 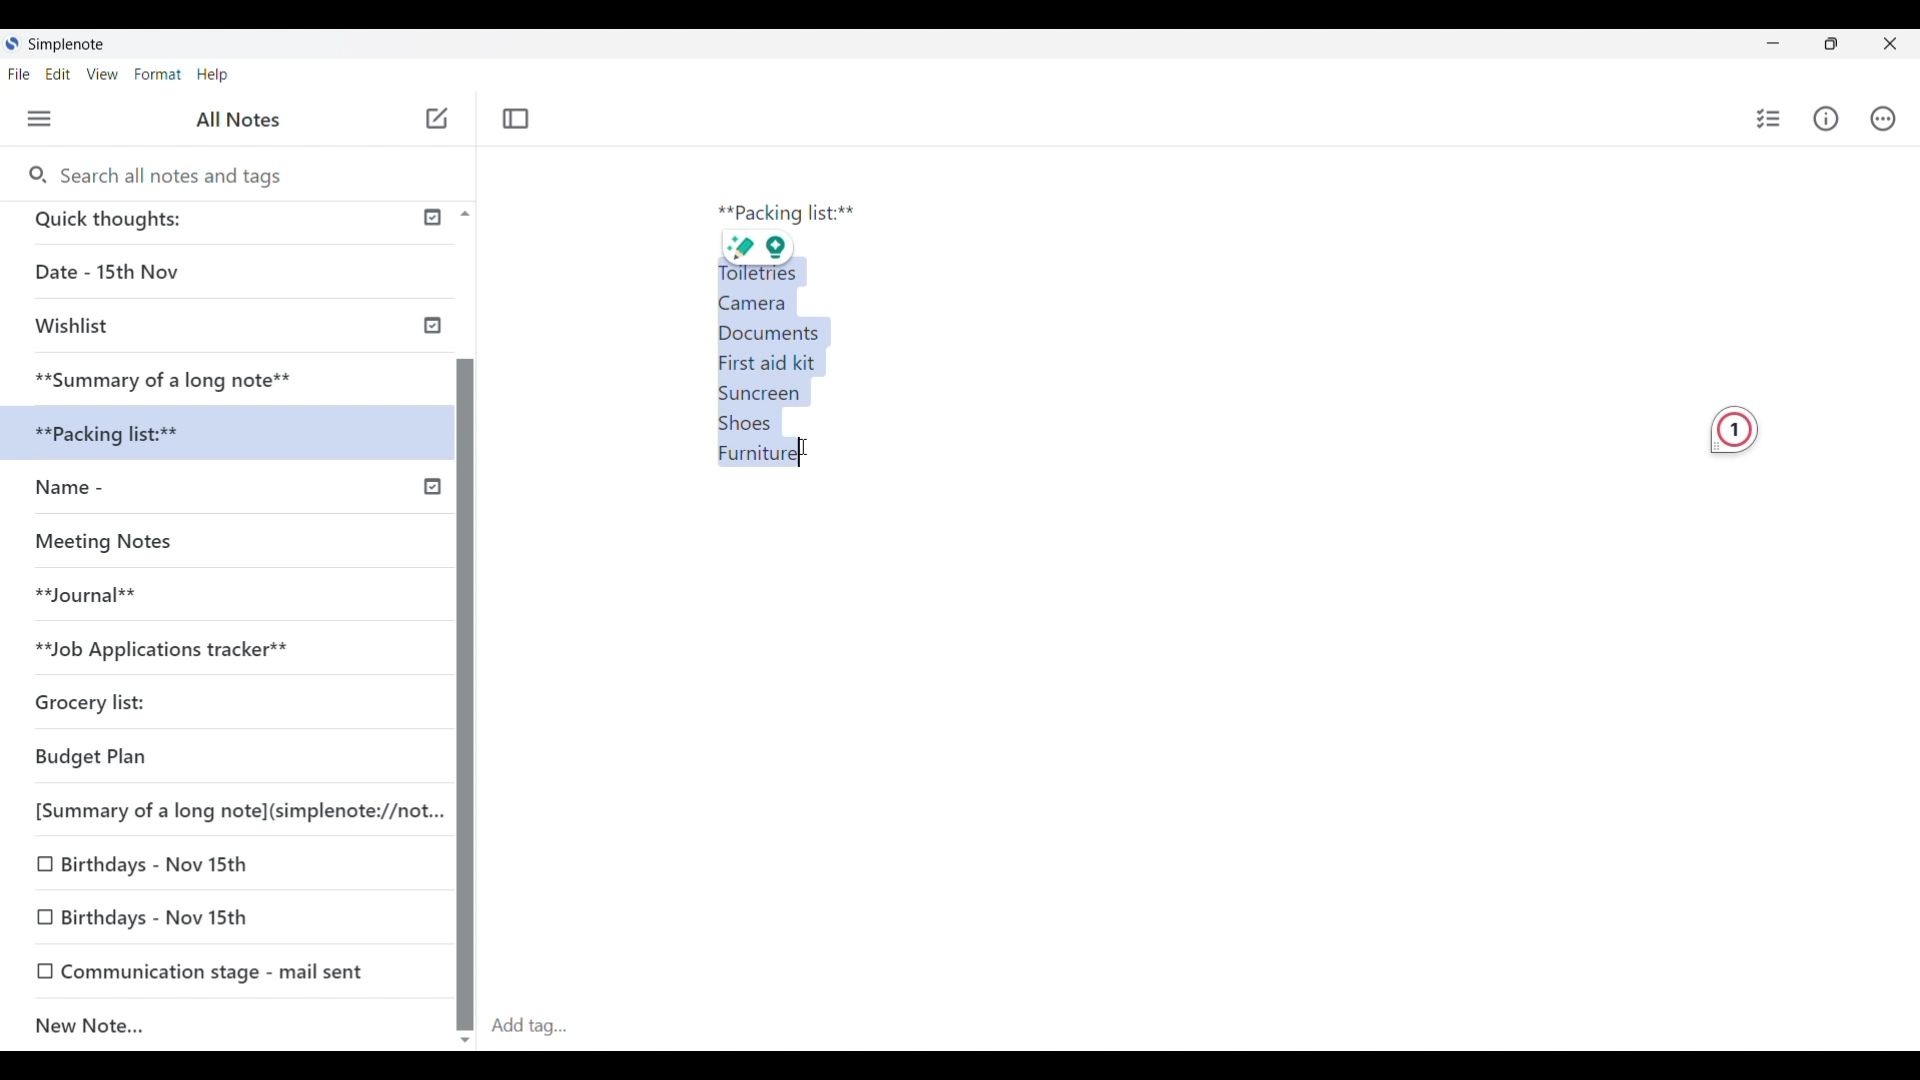 What do you see at coordinates (1832, 44) in the screenshot?
I see `Show interface in a smaller tab` at bounding box center [1832, 44].